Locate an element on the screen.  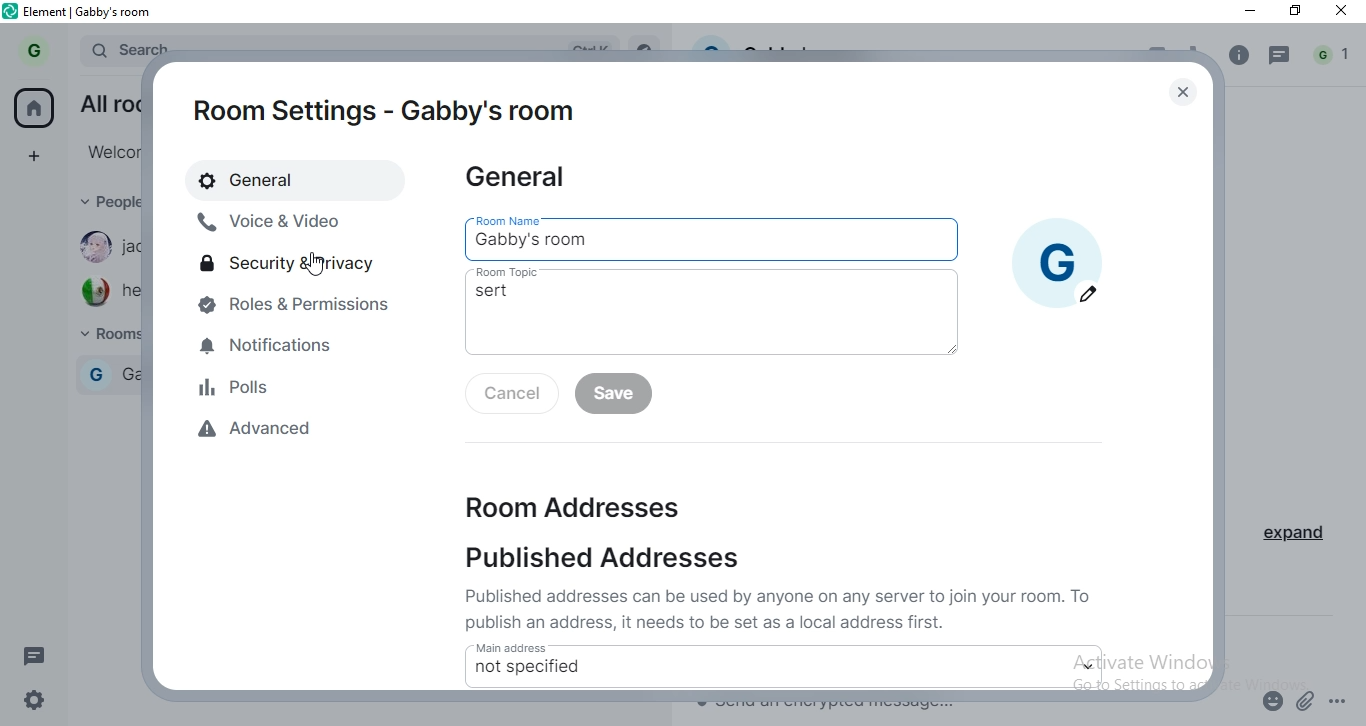
Profile image is located at coordinates (90, 246).